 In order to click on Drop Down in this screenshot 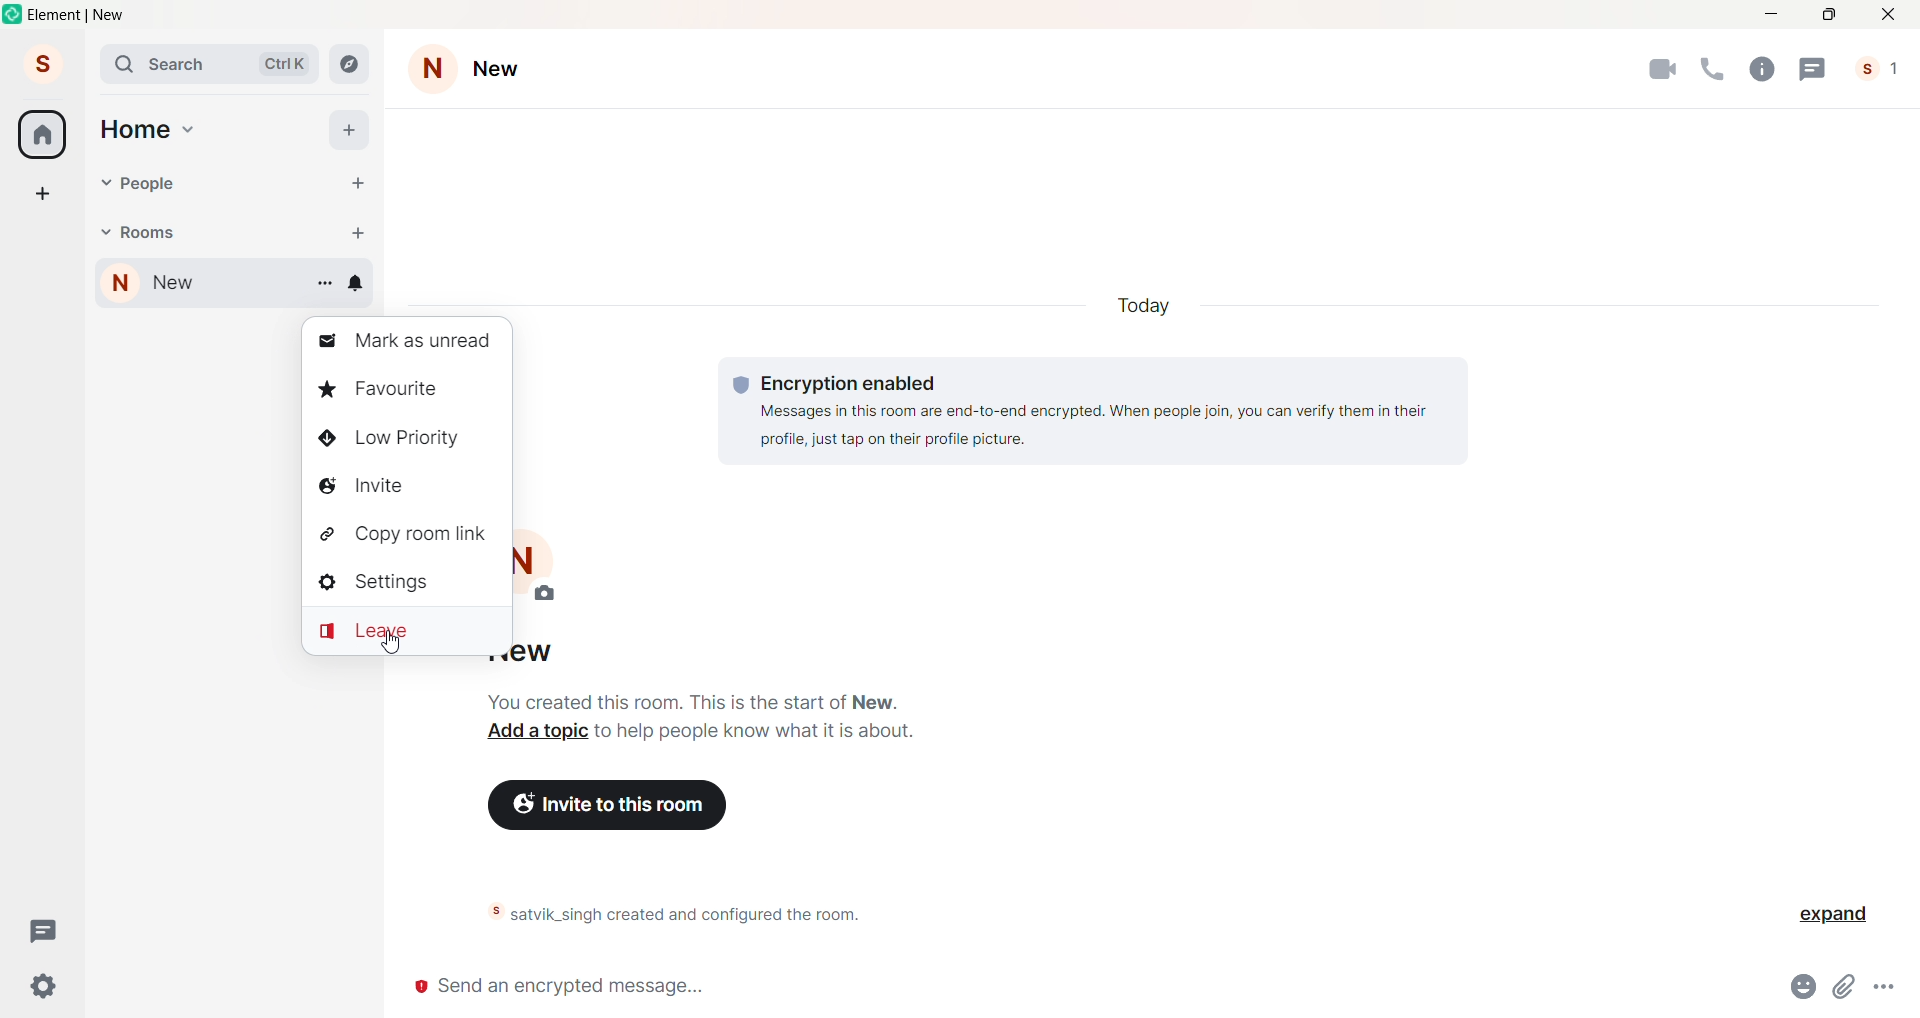, I will do `click(327, 288)`.